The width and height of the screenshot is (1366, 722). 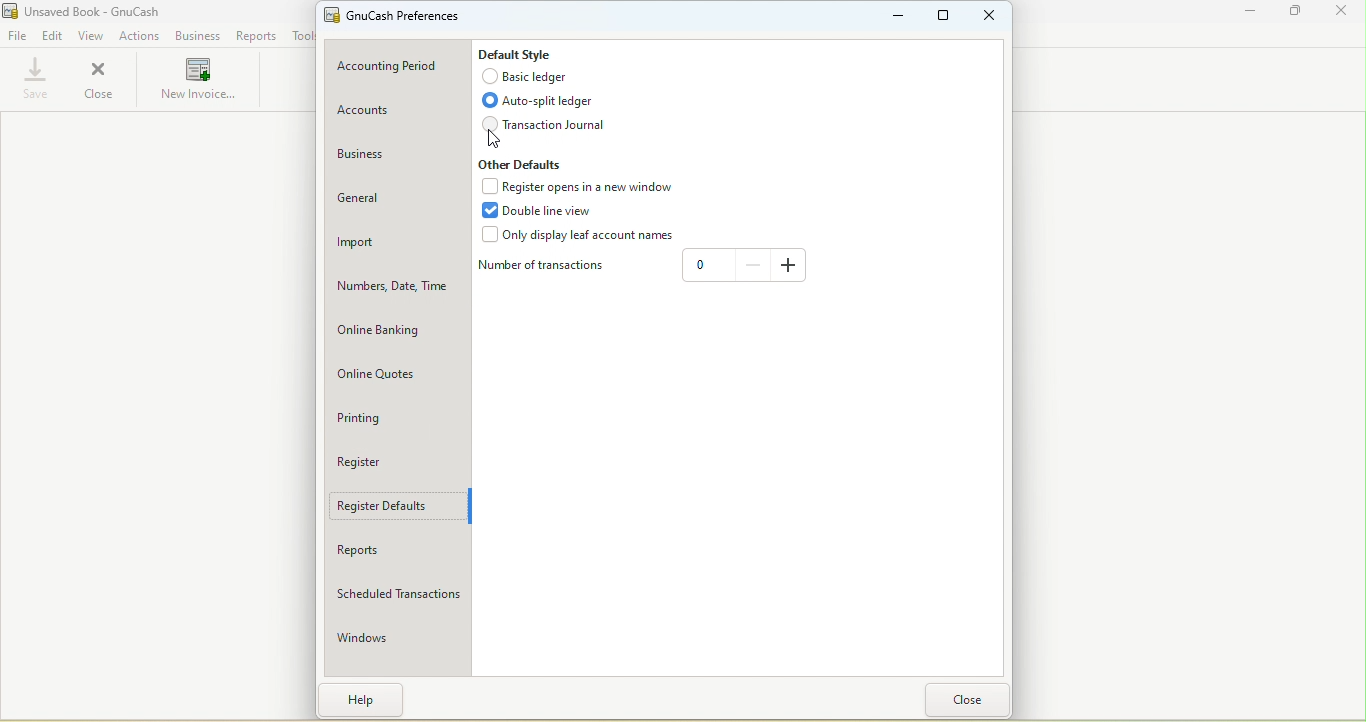 I want to click on Register defaults, so click(x=392, y=510).